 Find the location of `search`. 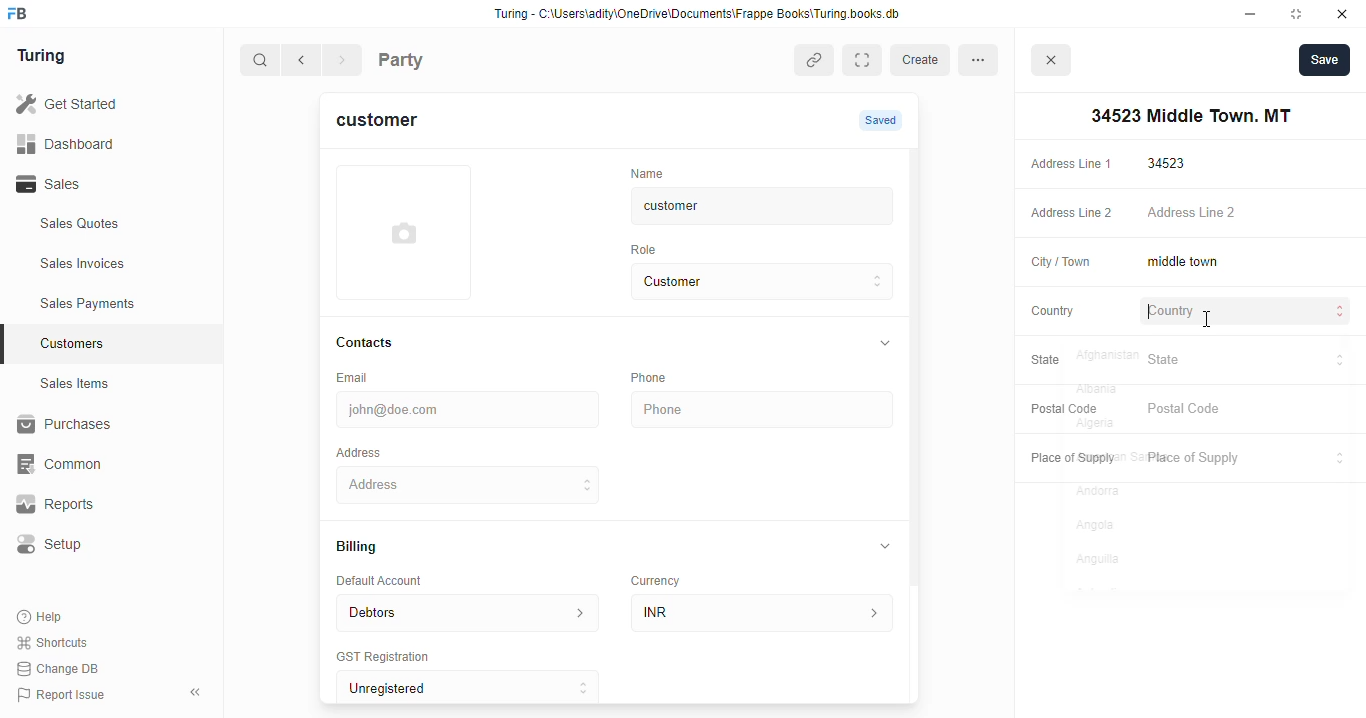

search is located at coordinates (261, 62).